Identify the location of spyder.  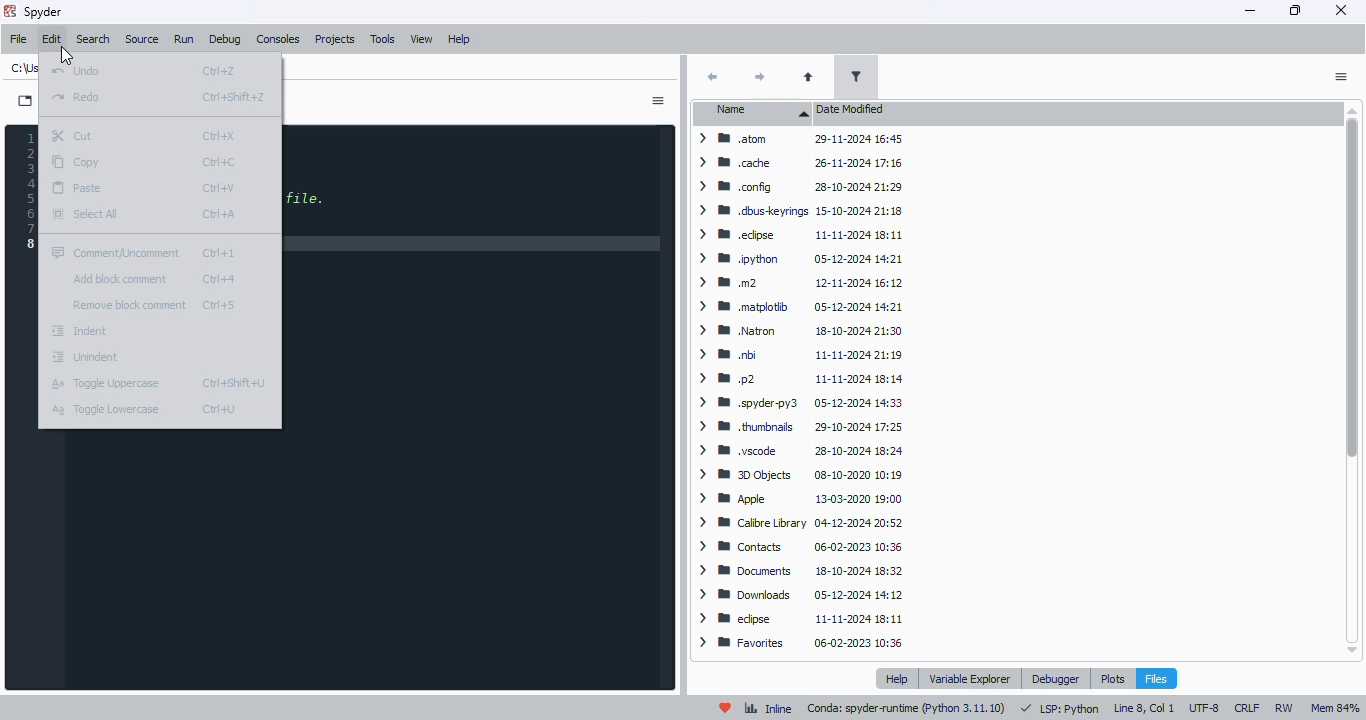
(44, 12).